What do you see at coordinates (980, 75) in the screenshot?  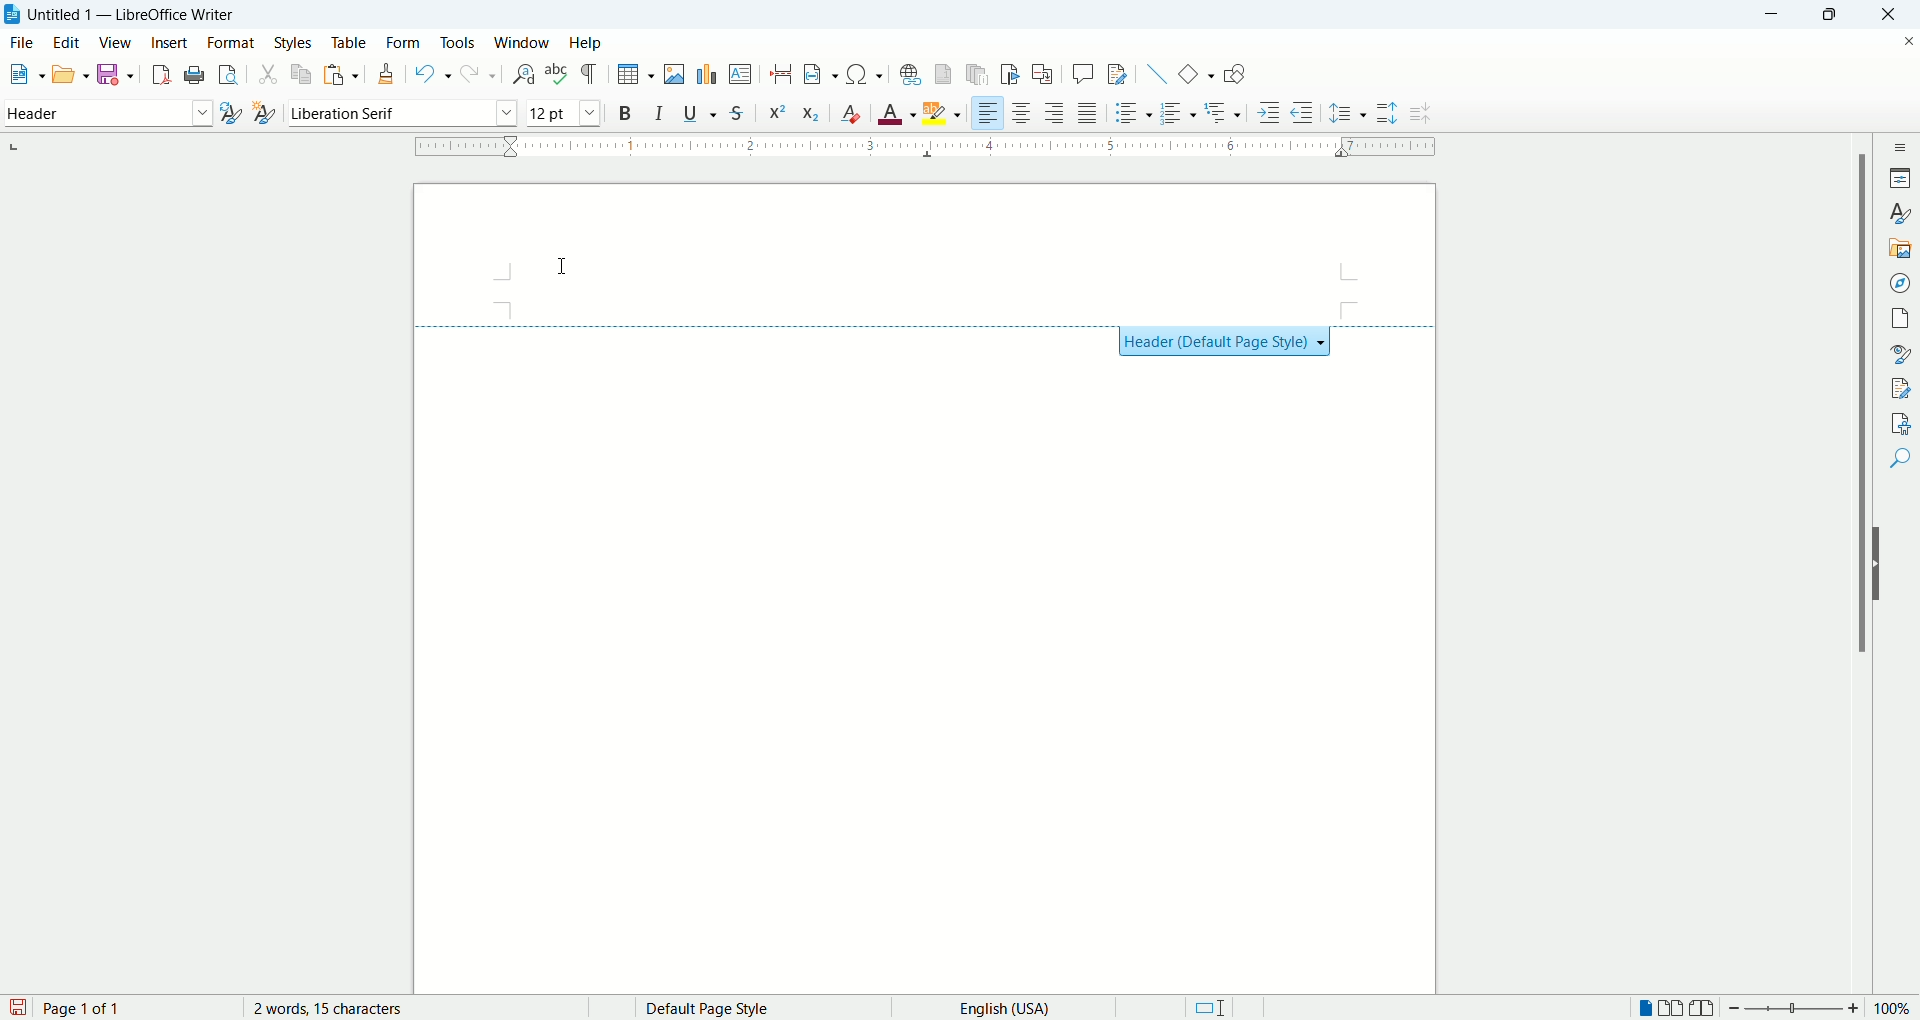 I see `insert endnote` at bounding box center [980, 75].